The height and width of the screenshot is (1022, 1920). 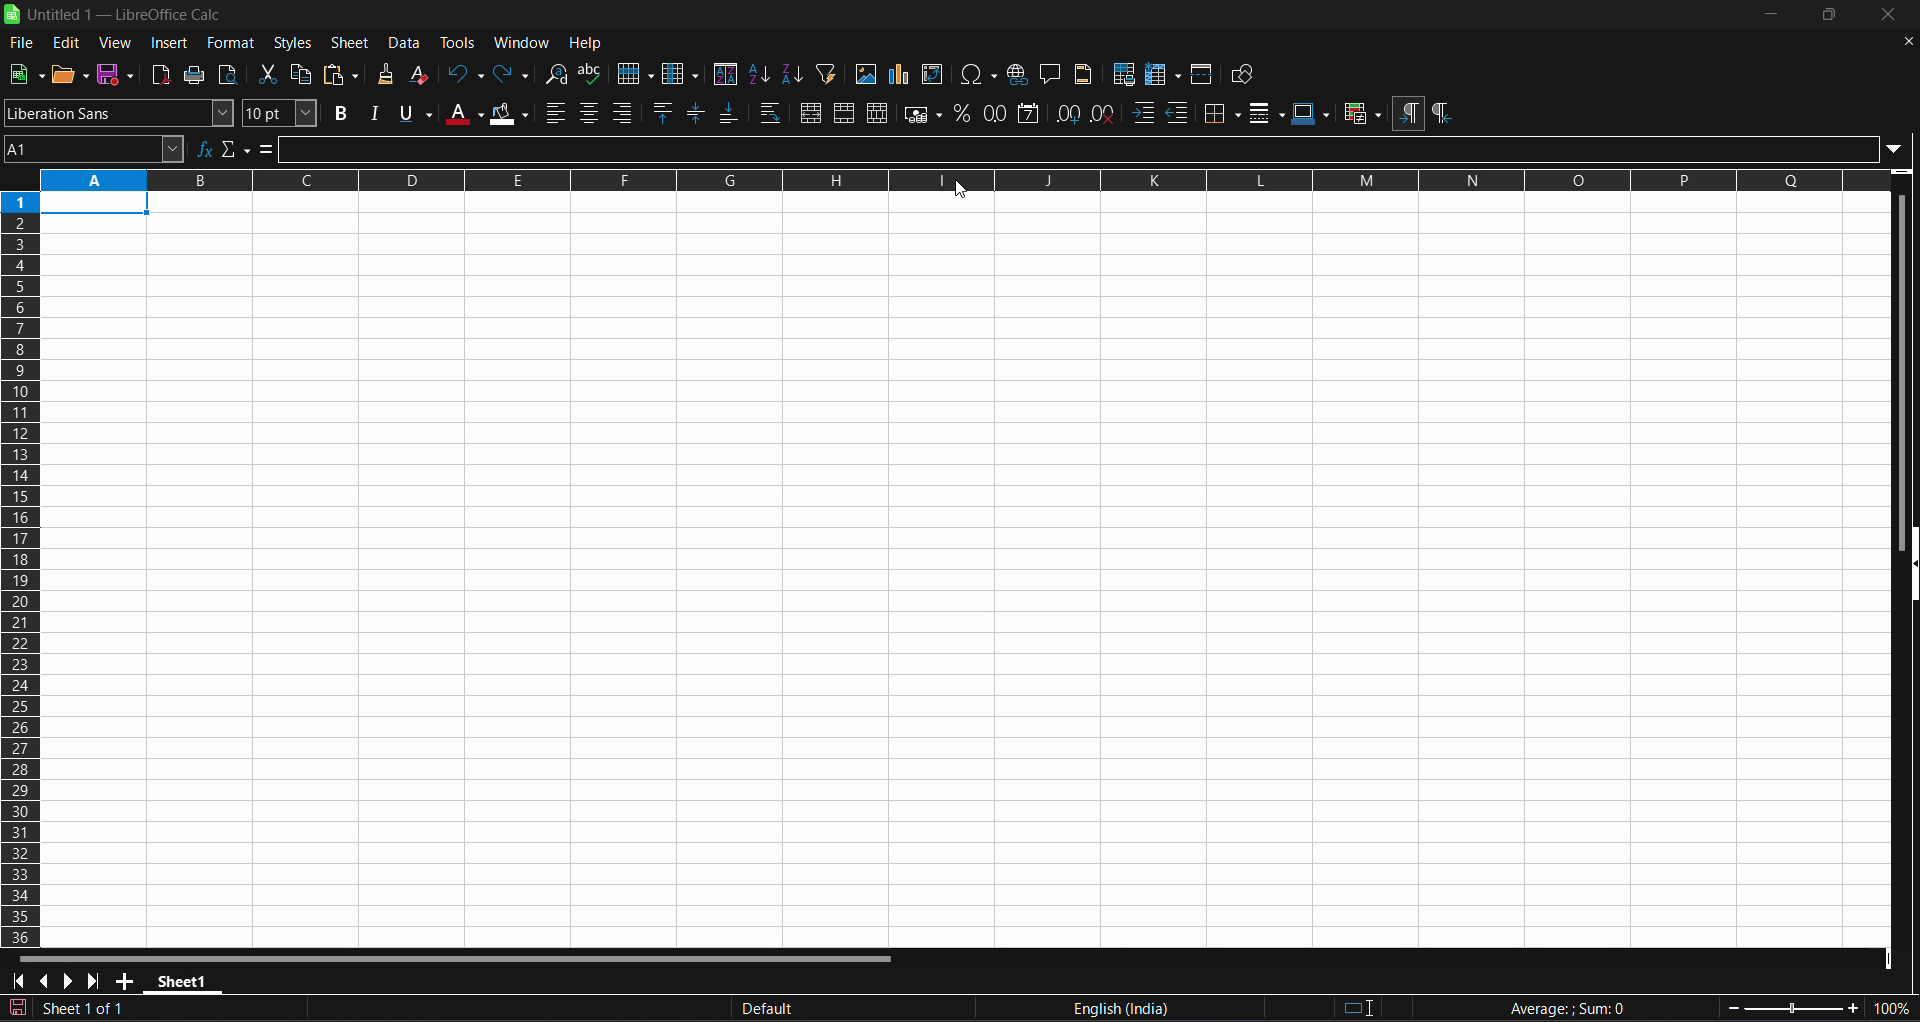 I want to click on close document, so click(x=1908, y=41).